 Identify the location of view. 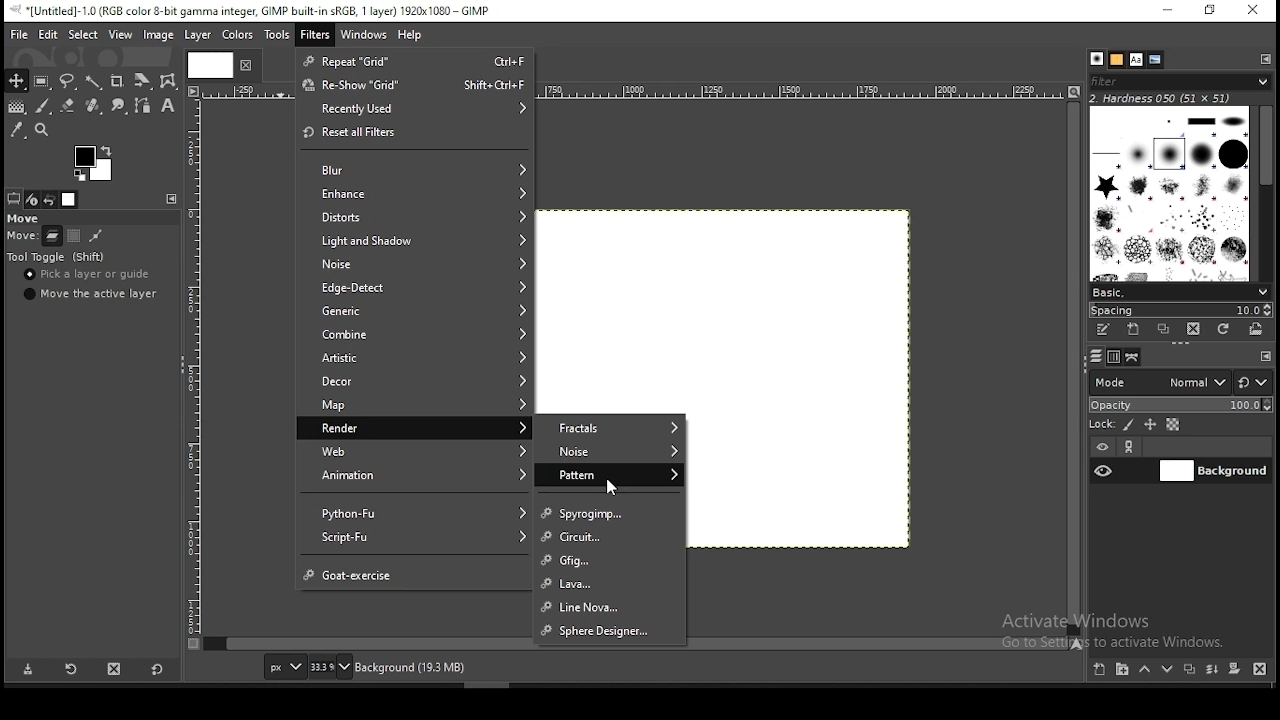
(120, 33).